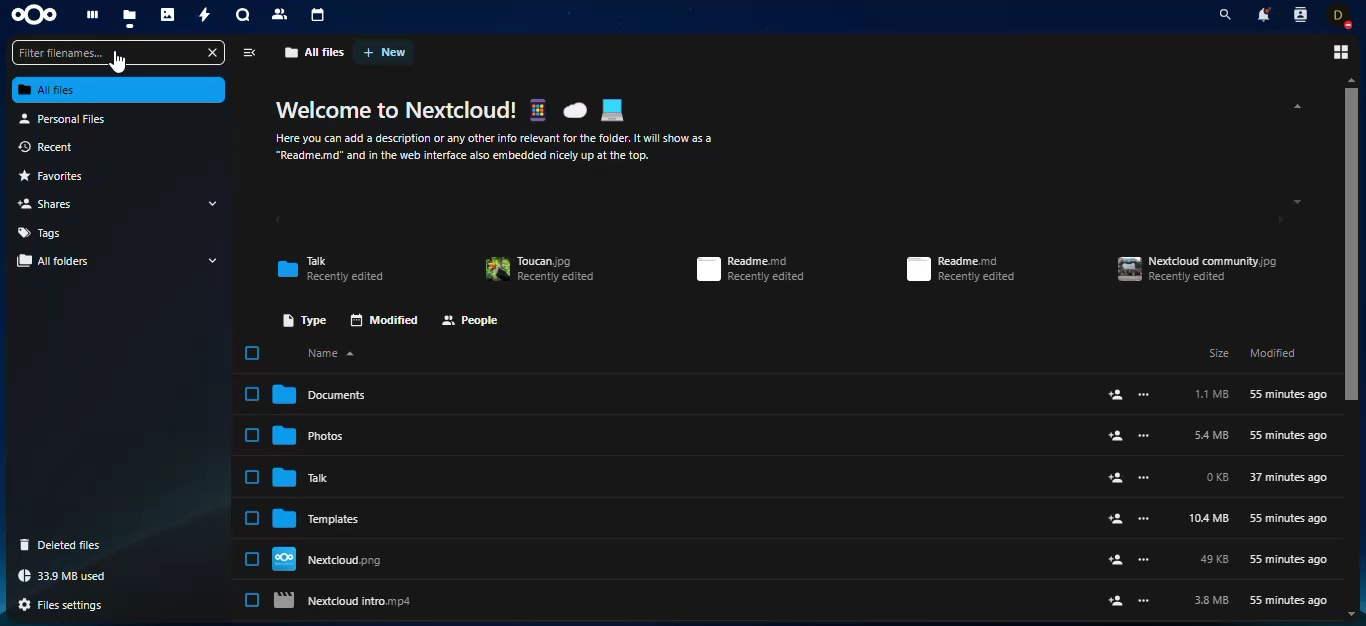 This screenshot has height=626, width=1366. I want to click on Cloud emoji, so click(574, 110).